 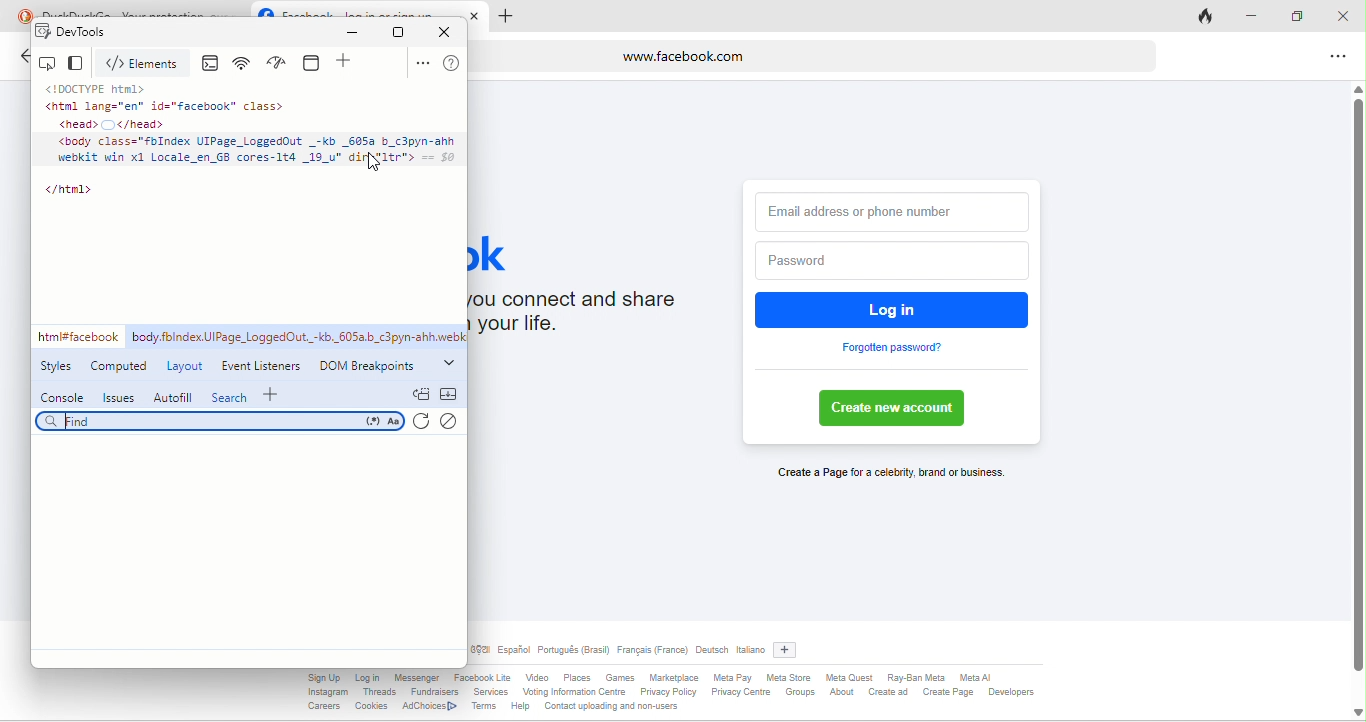 What do you see at coordinates (347, 63) in the screenshot?
I see `add` at bounding box center [347, 63].